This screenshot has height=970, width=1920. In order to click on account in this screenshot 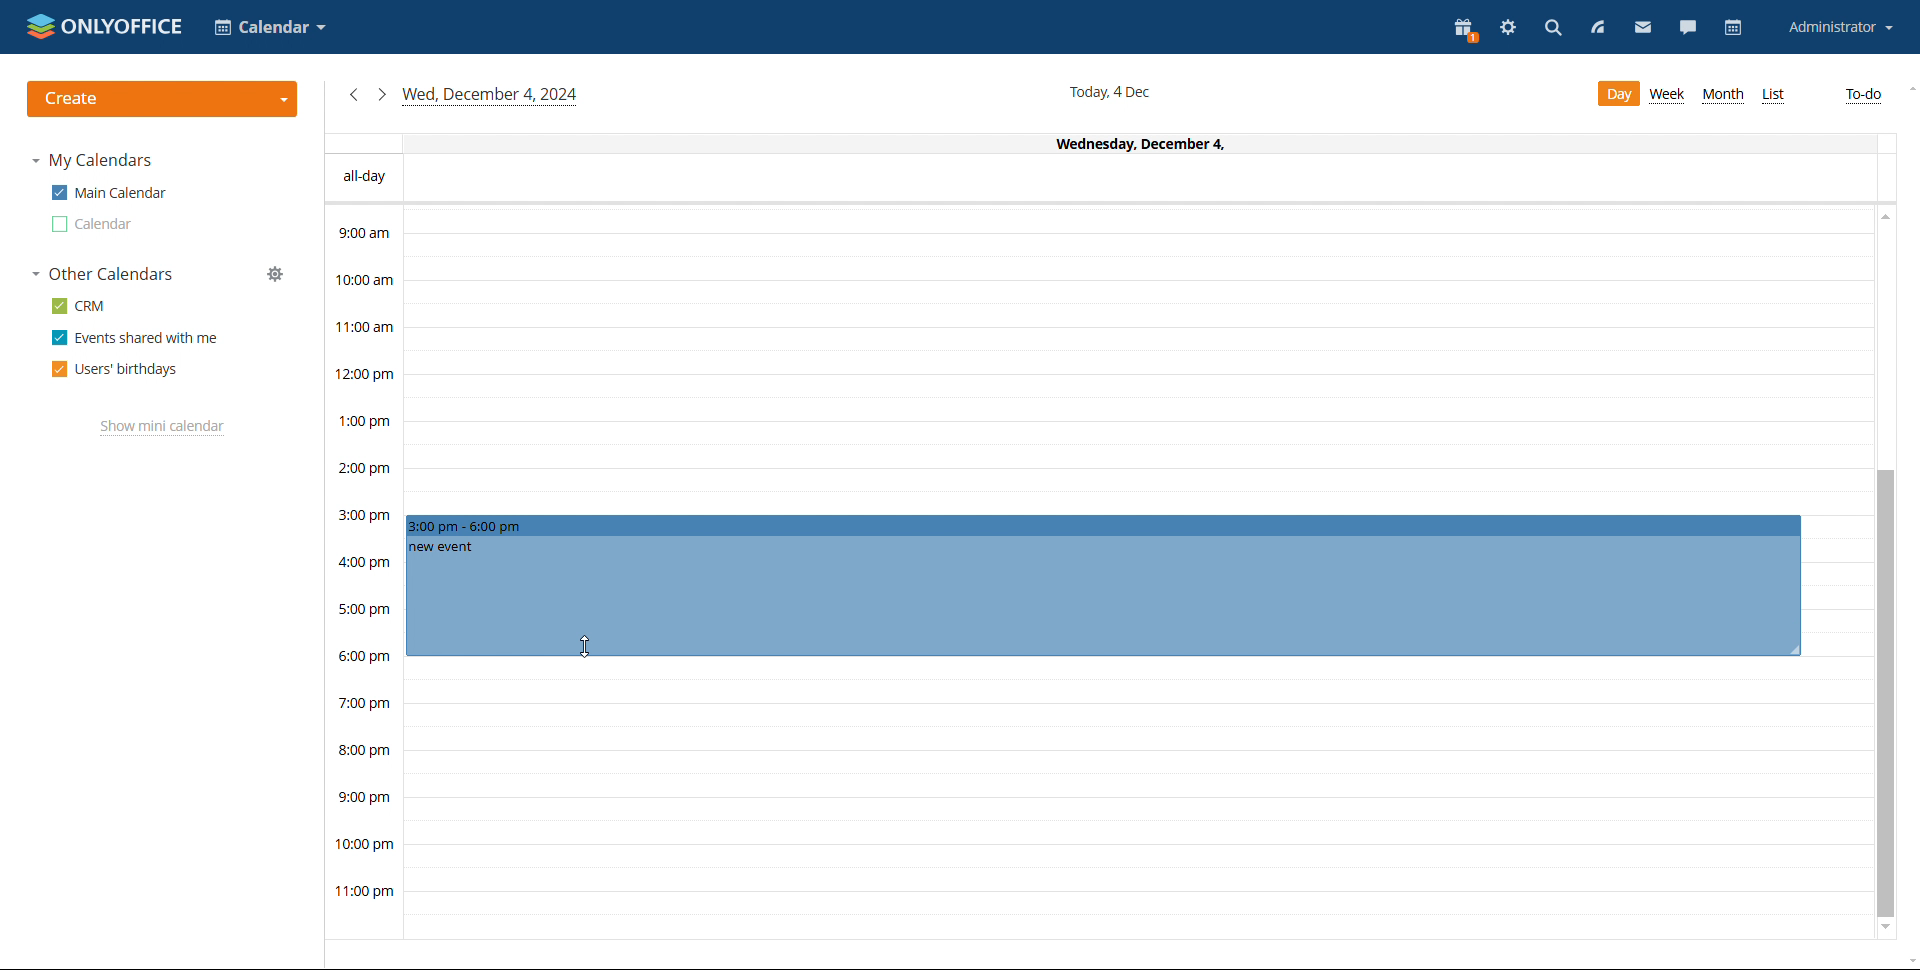, I will do `click(1839, 27)`.